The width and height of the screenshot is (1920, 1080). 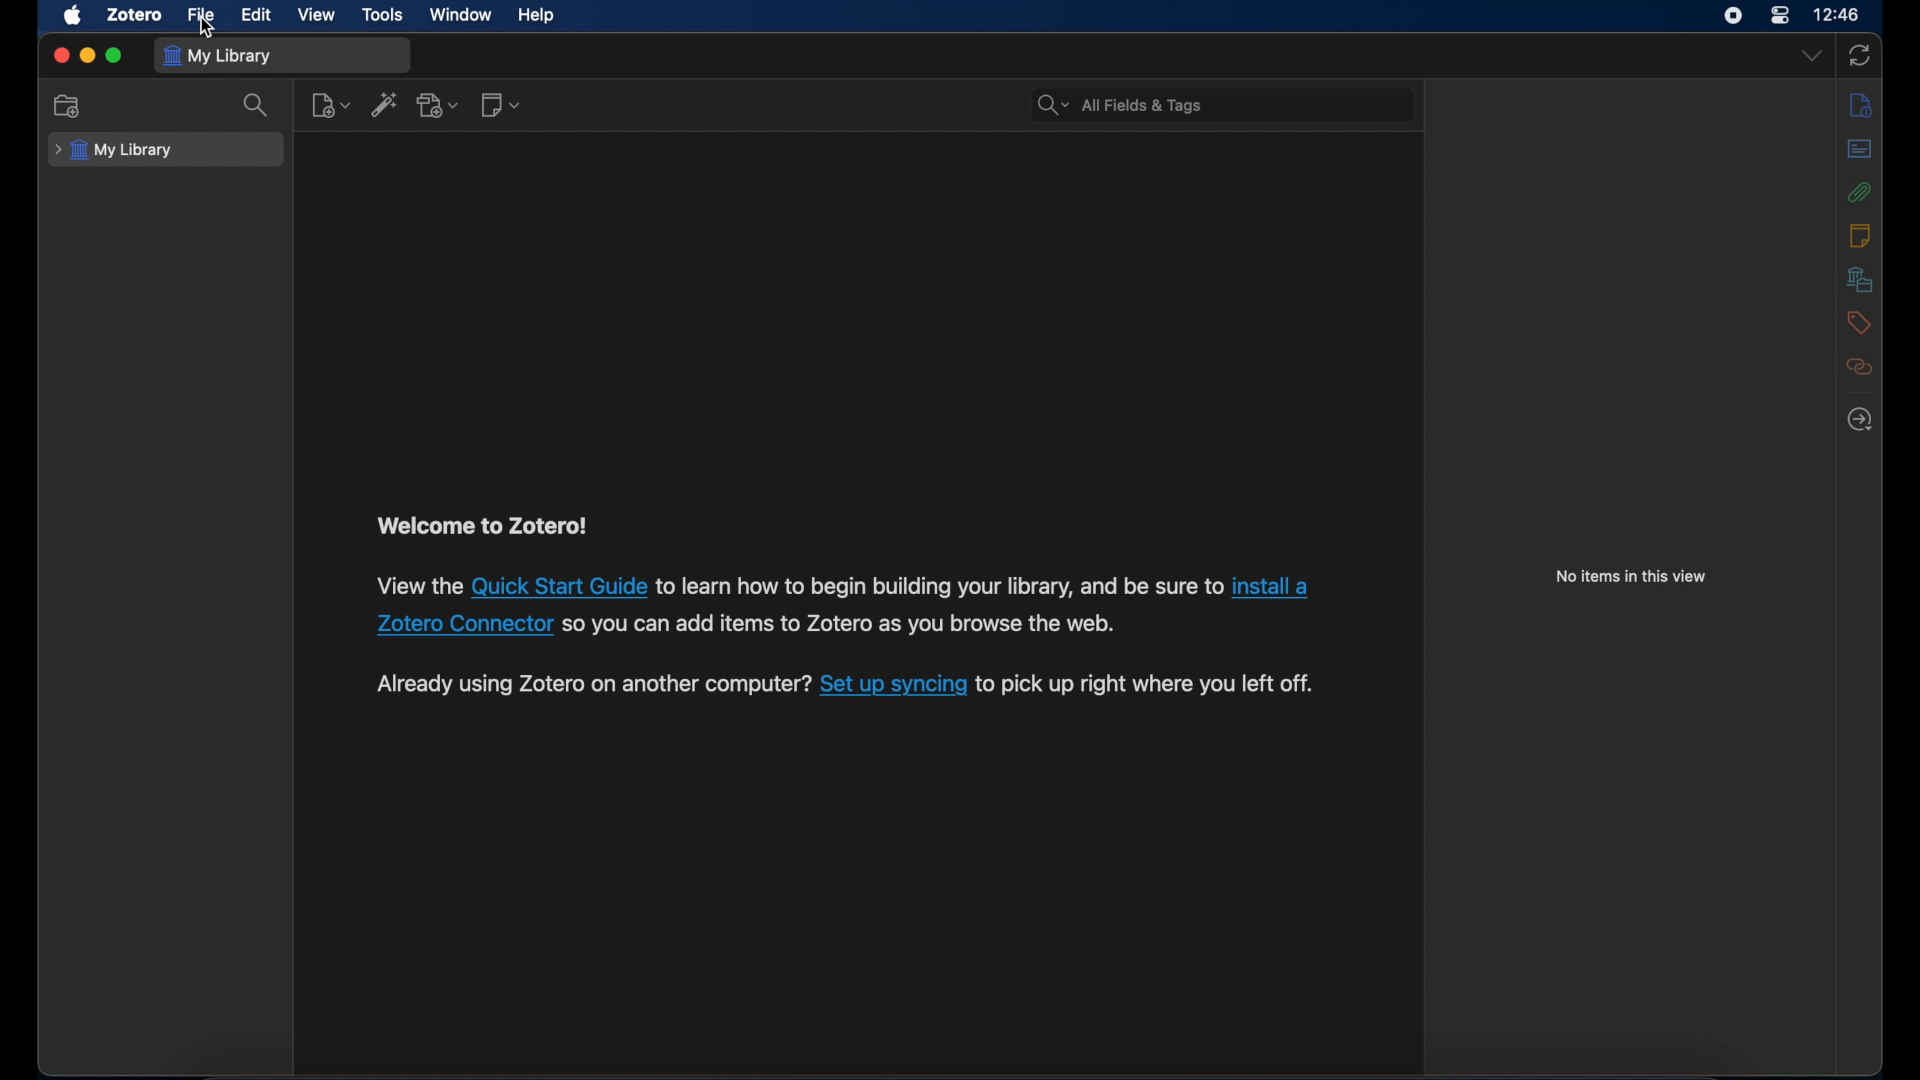 I want to click on add attachment, so click(x=440, y=105).